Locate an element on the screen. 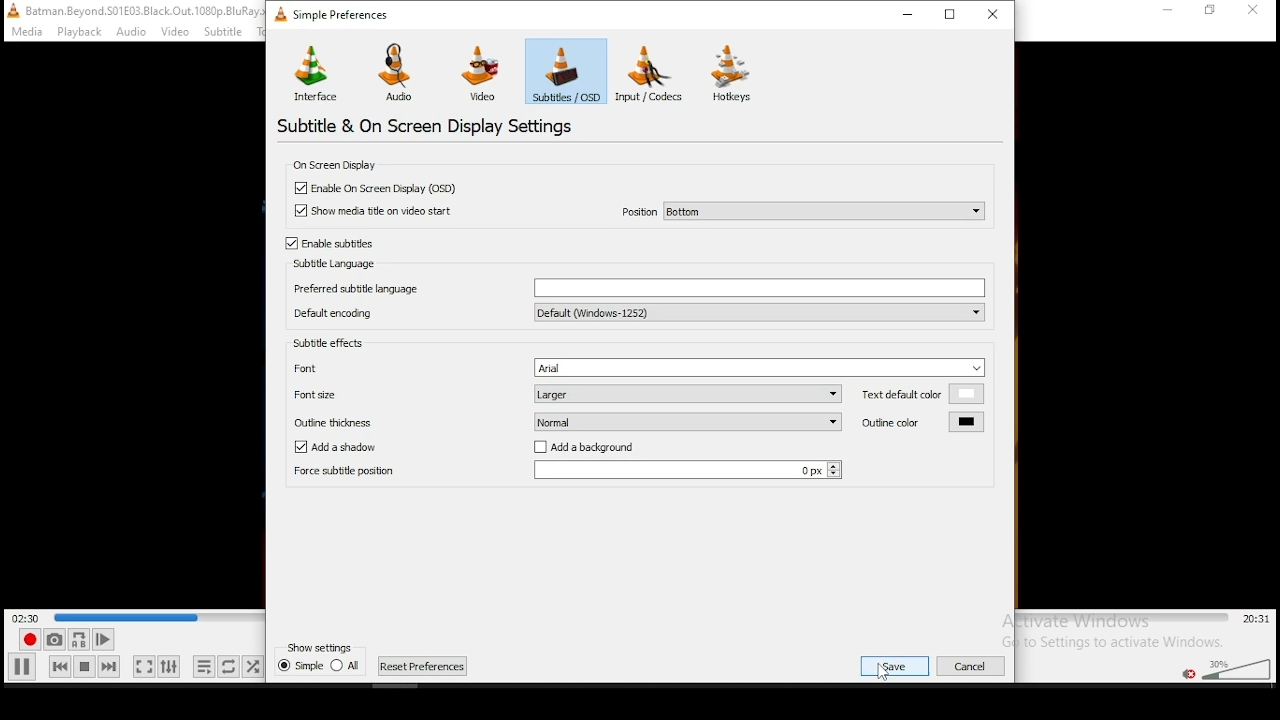  toggle video in fullscreen is located at coordinates (143, 666).